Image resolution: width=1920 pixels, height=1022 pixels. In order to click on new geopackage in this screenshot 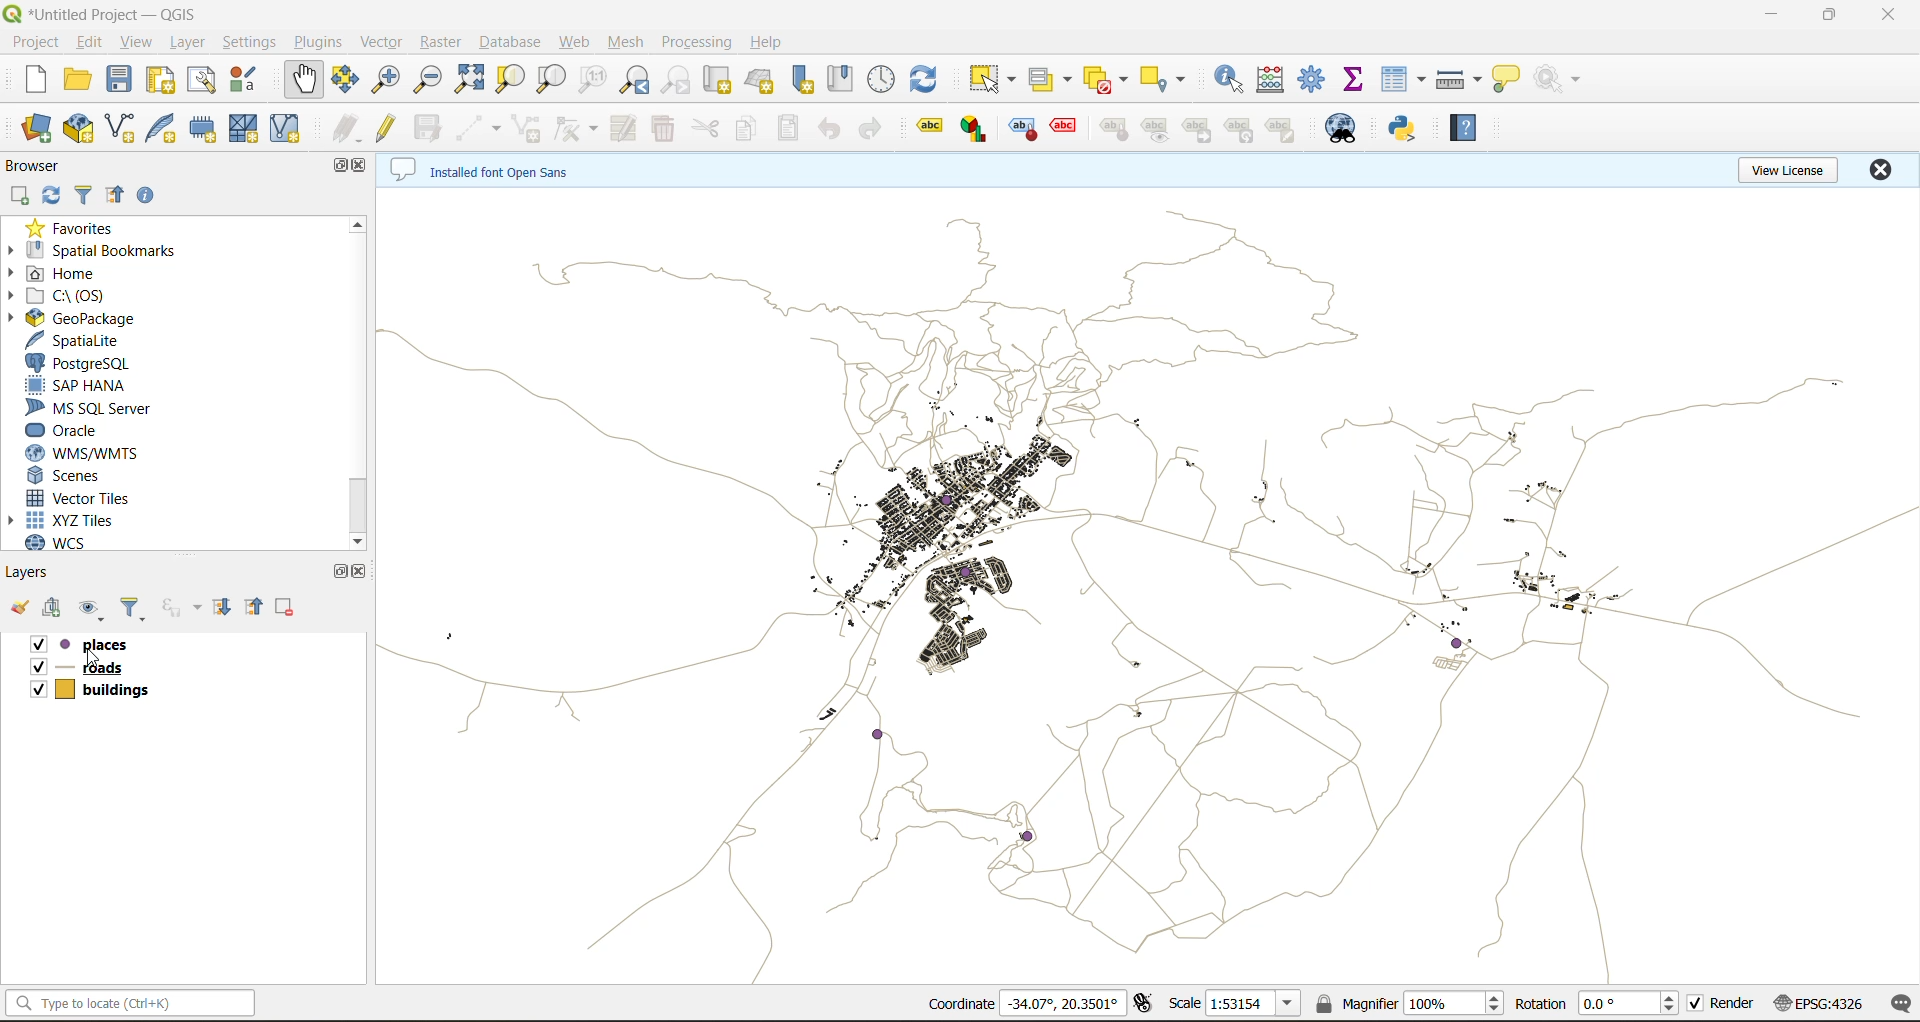, I will do `click(77, 129)`.